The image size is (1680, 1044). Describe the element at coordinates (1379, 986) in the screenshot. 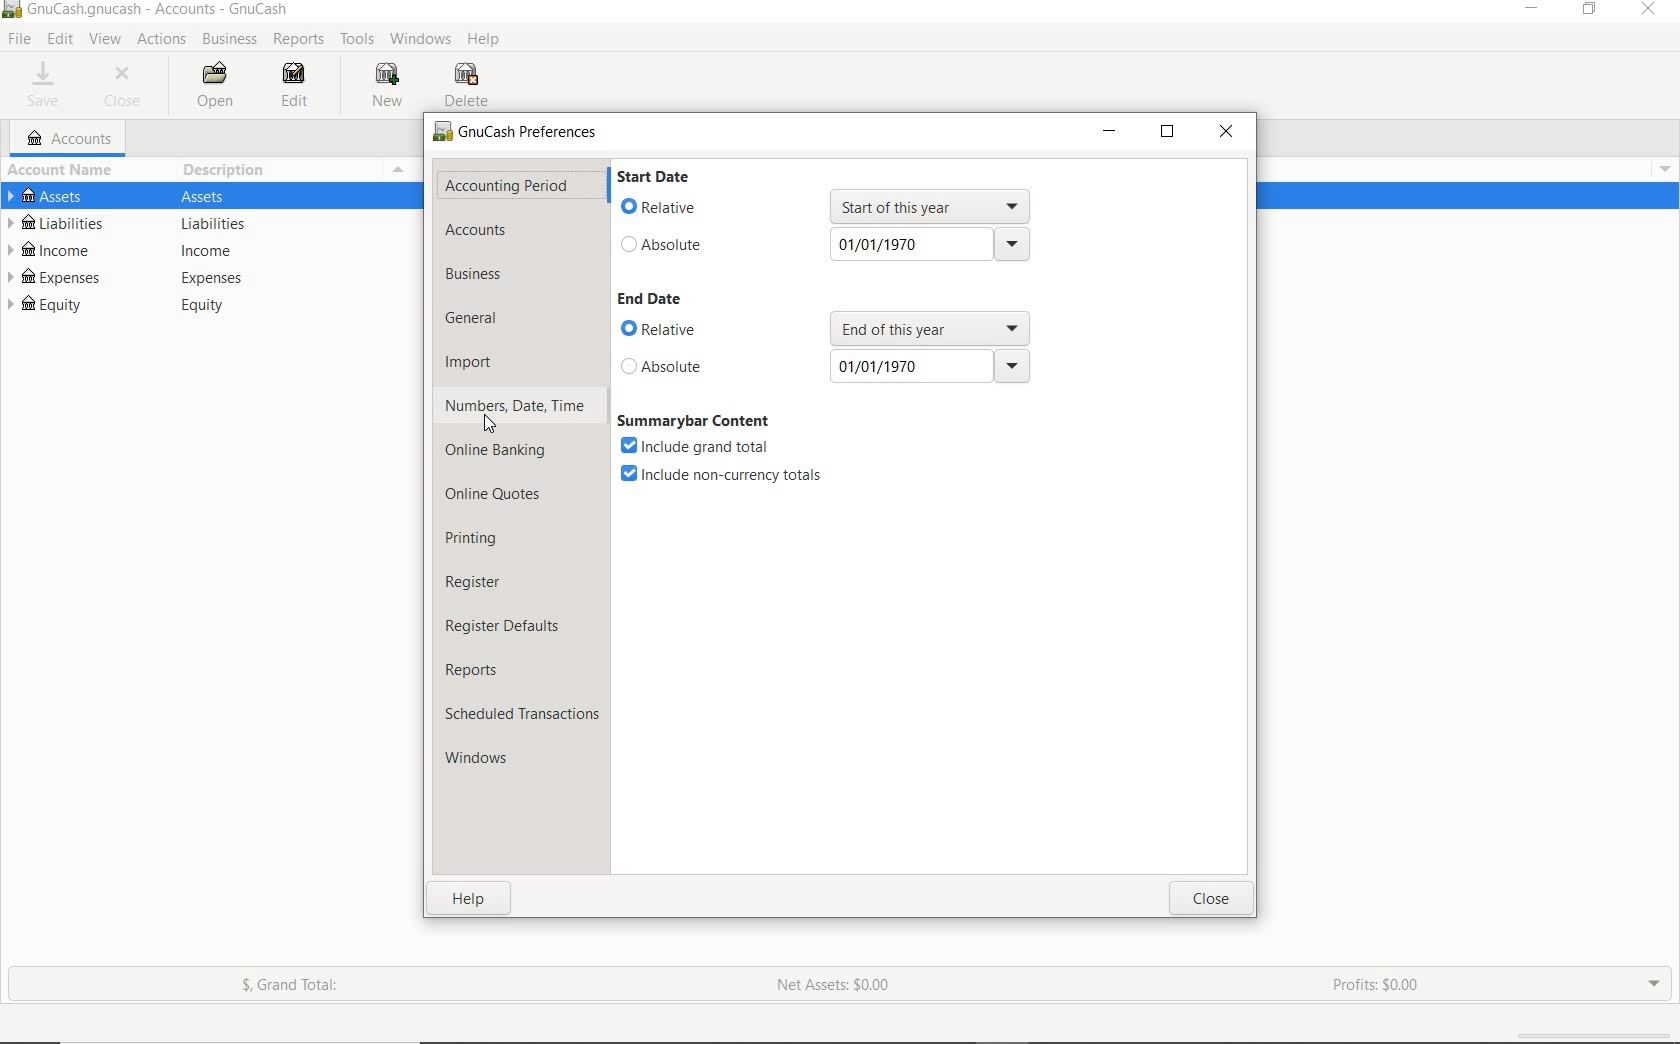

I see `PROFIT` at that location.